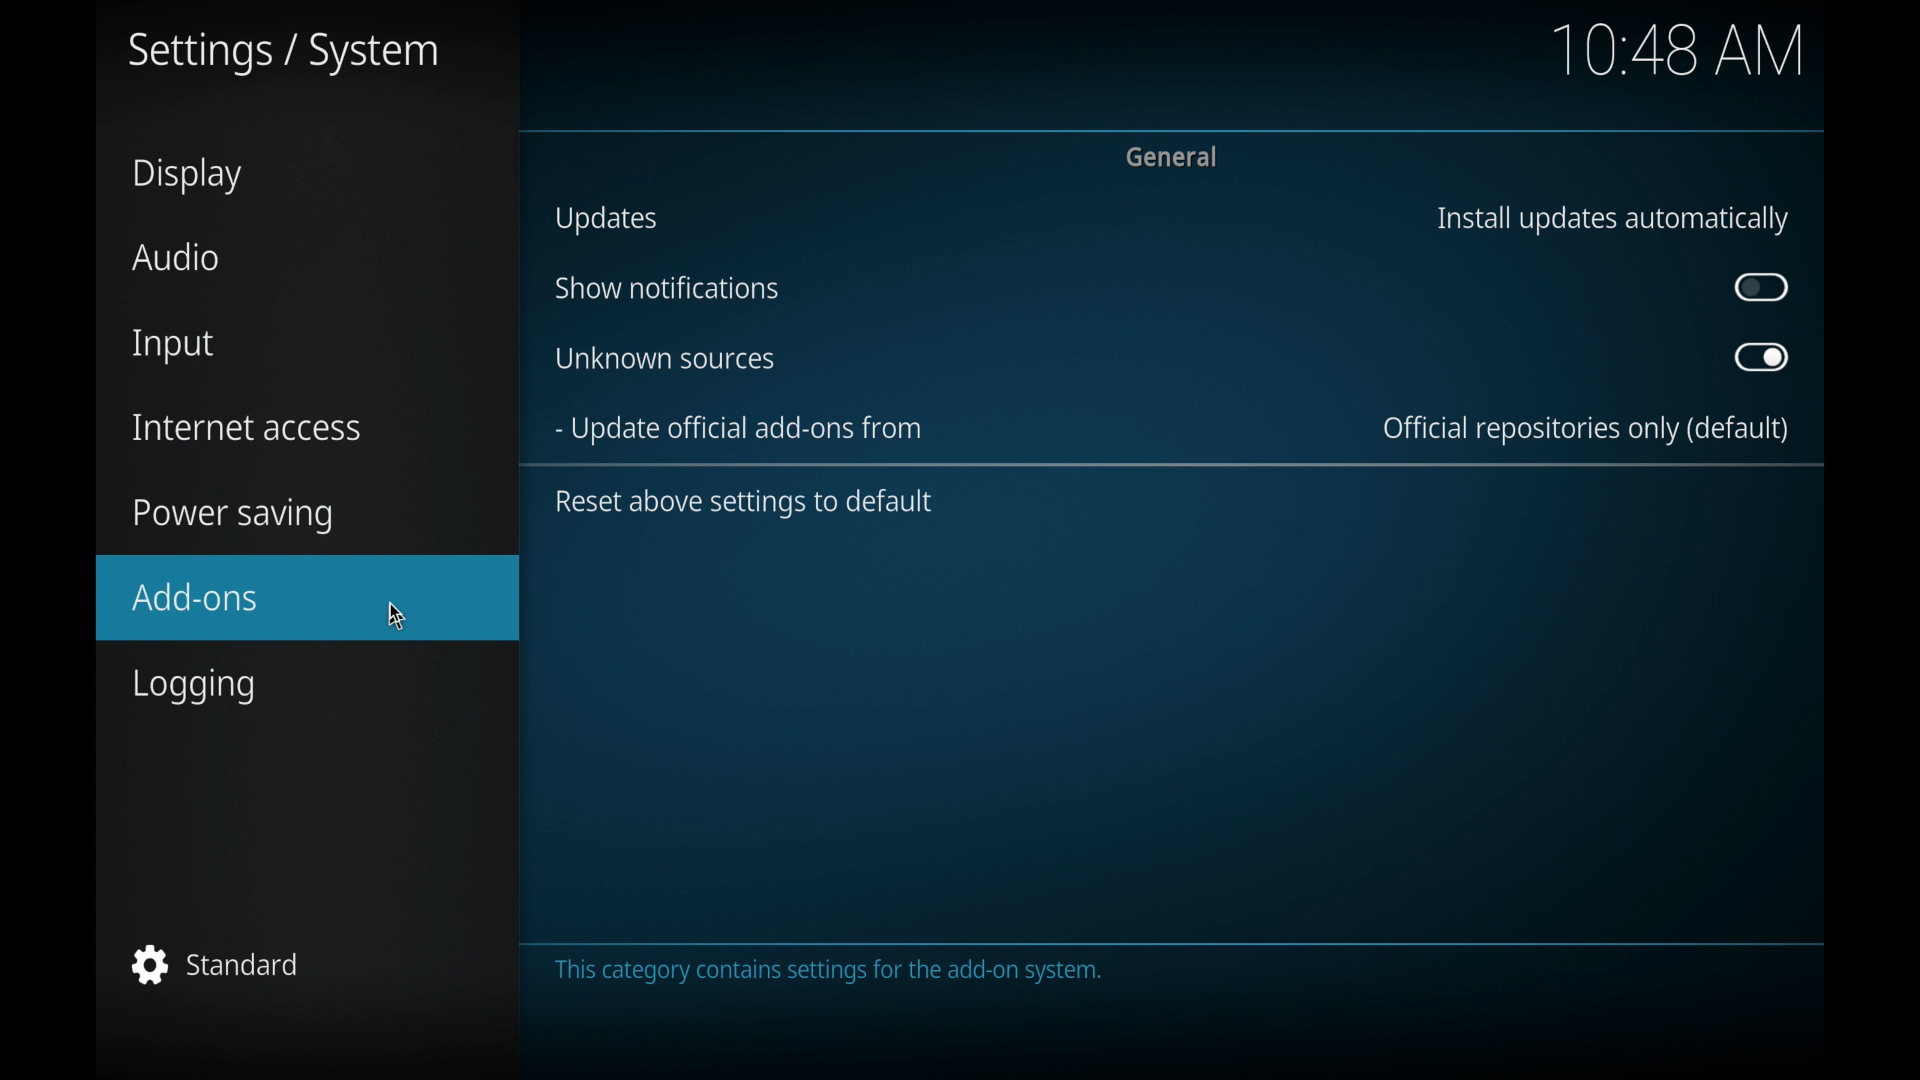 Image resolution: width=1920 pixels, height=1080 pixels. I want to click on unknown sources, so click(666, 357).